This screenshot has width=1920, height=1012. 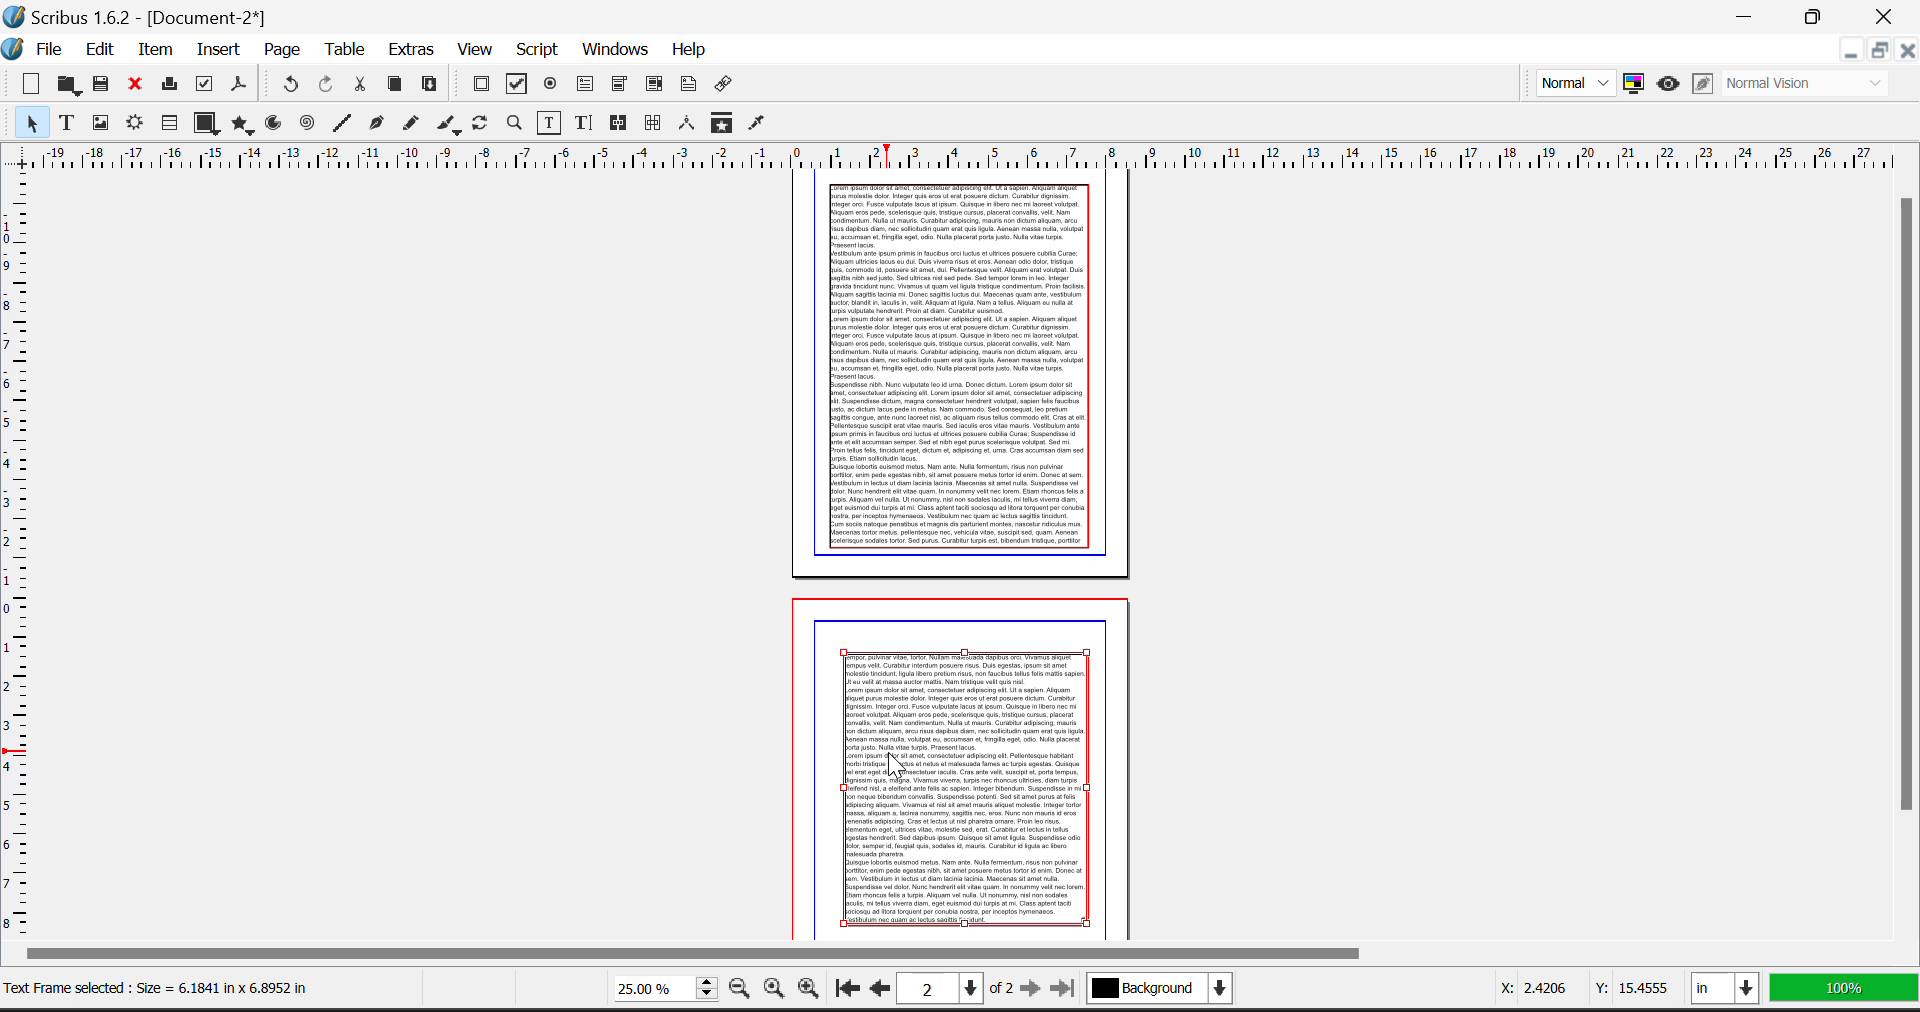 I want to click on Insert, so click(x=217, y=47).